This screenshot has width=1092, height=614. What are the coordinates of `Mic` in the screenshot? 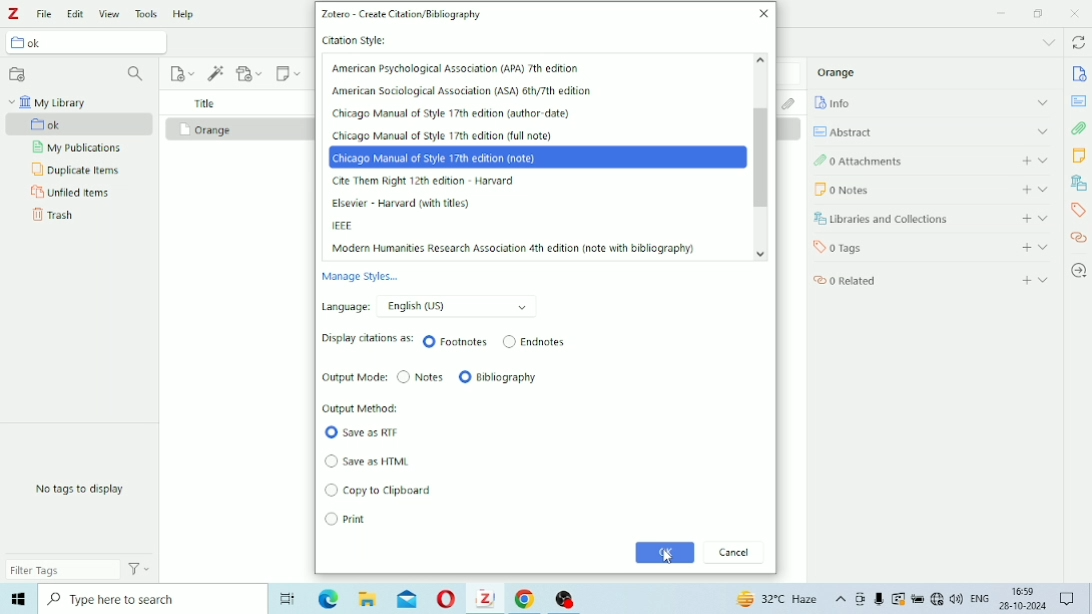 It's located at (879, 599).